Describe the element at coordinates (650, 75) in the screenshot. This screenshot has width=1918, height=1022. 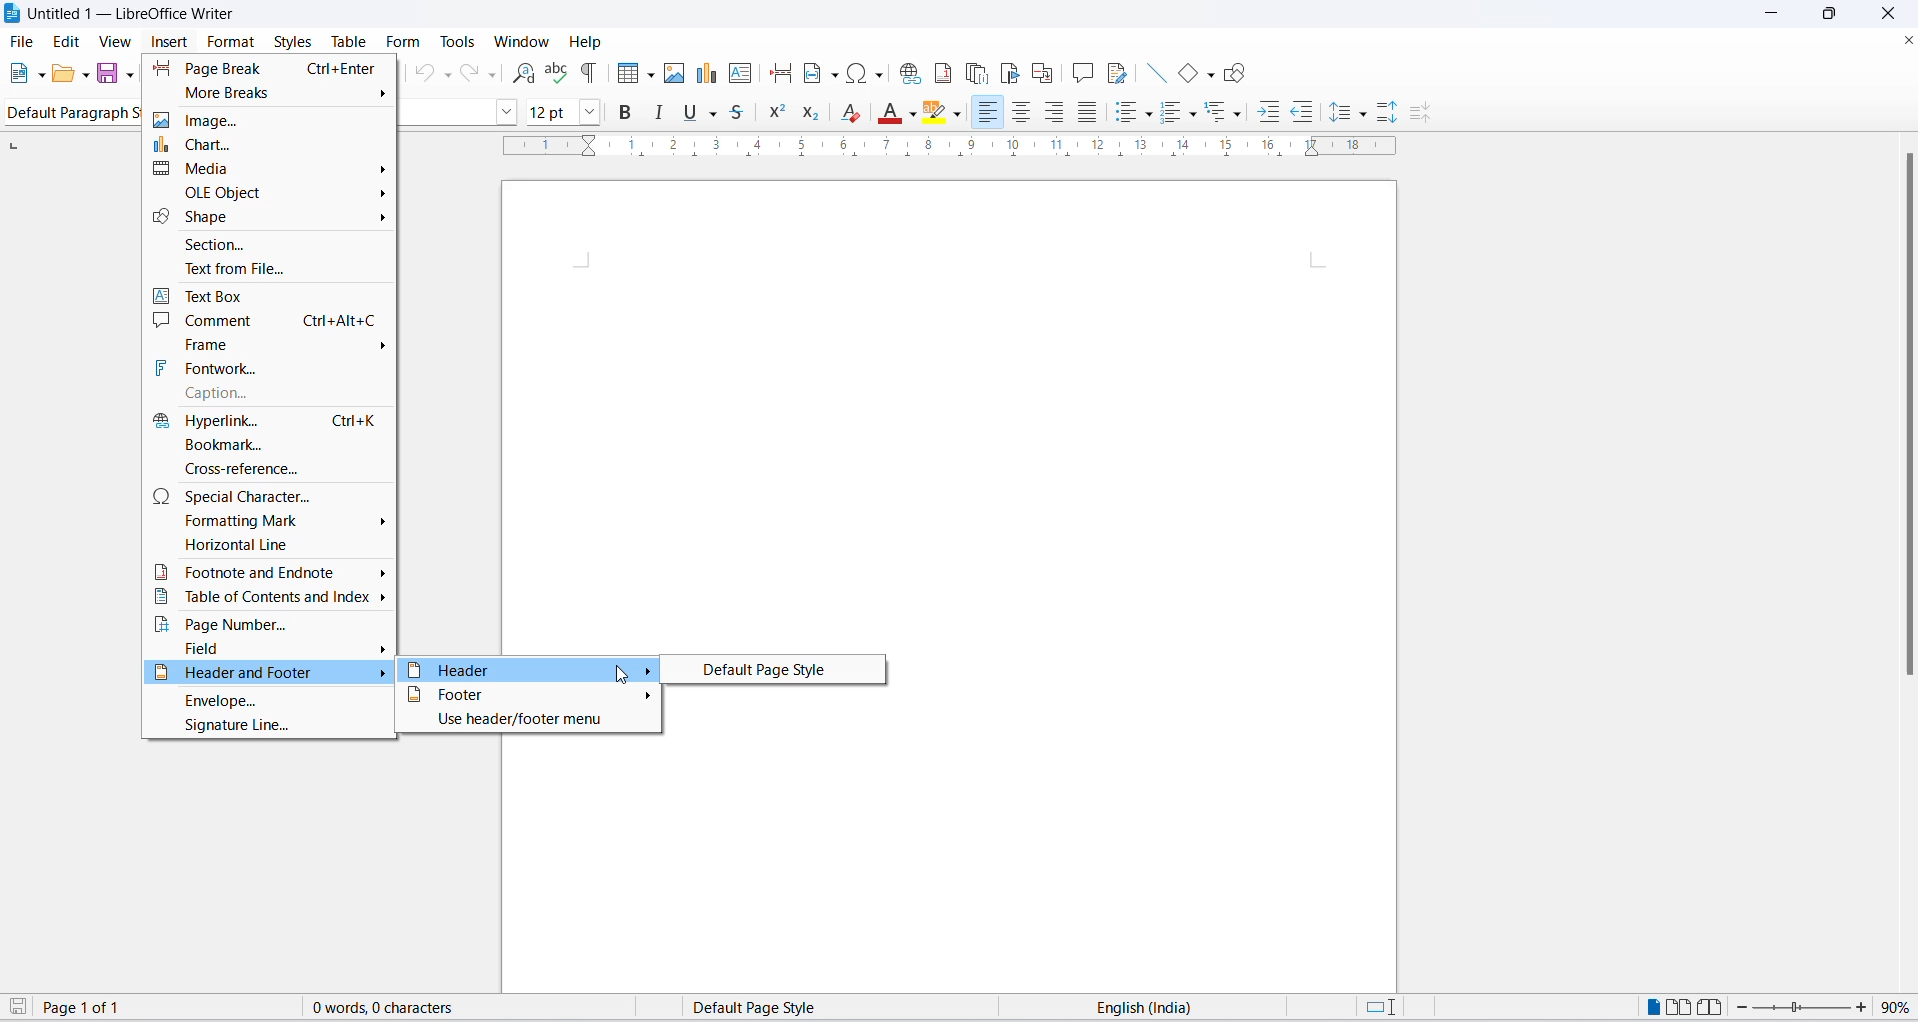
I see `table grid` at that location.